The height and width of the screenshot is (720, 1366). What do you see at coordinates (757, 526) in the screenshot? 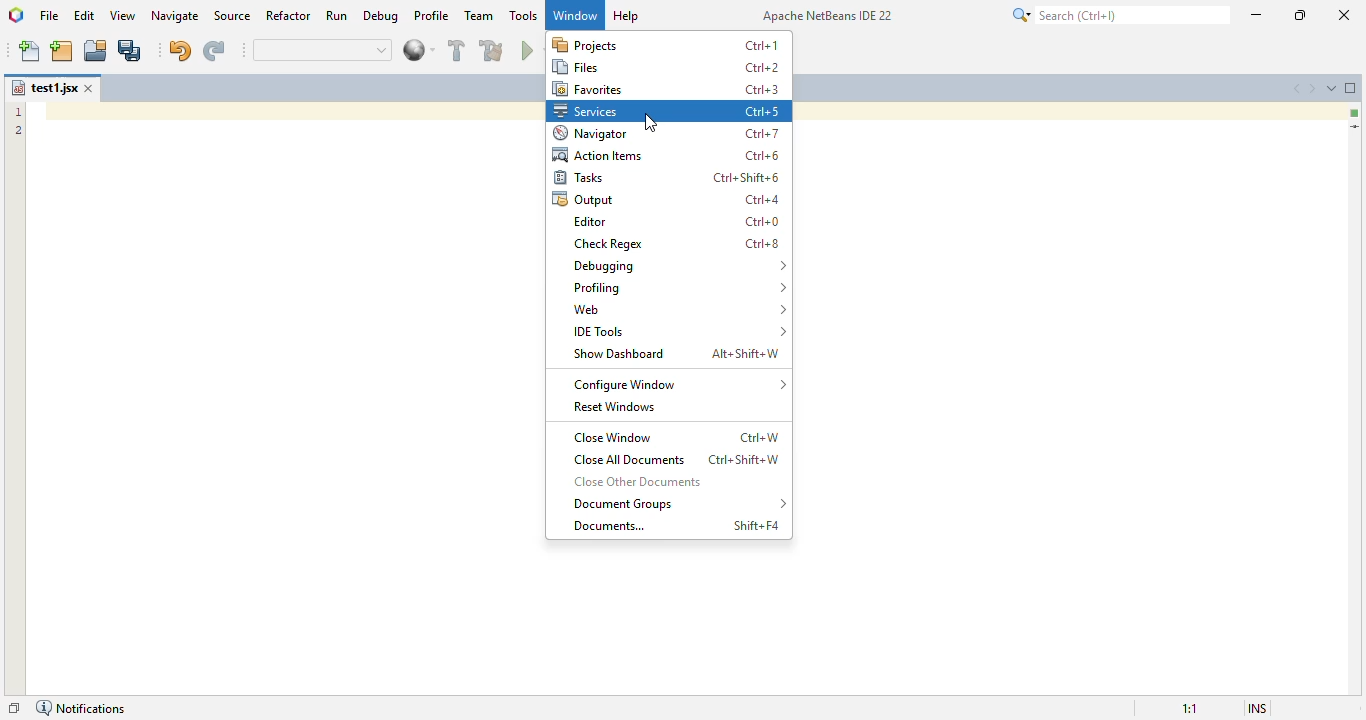
I see `shortcut for documents` at bounding box center [757, 526].